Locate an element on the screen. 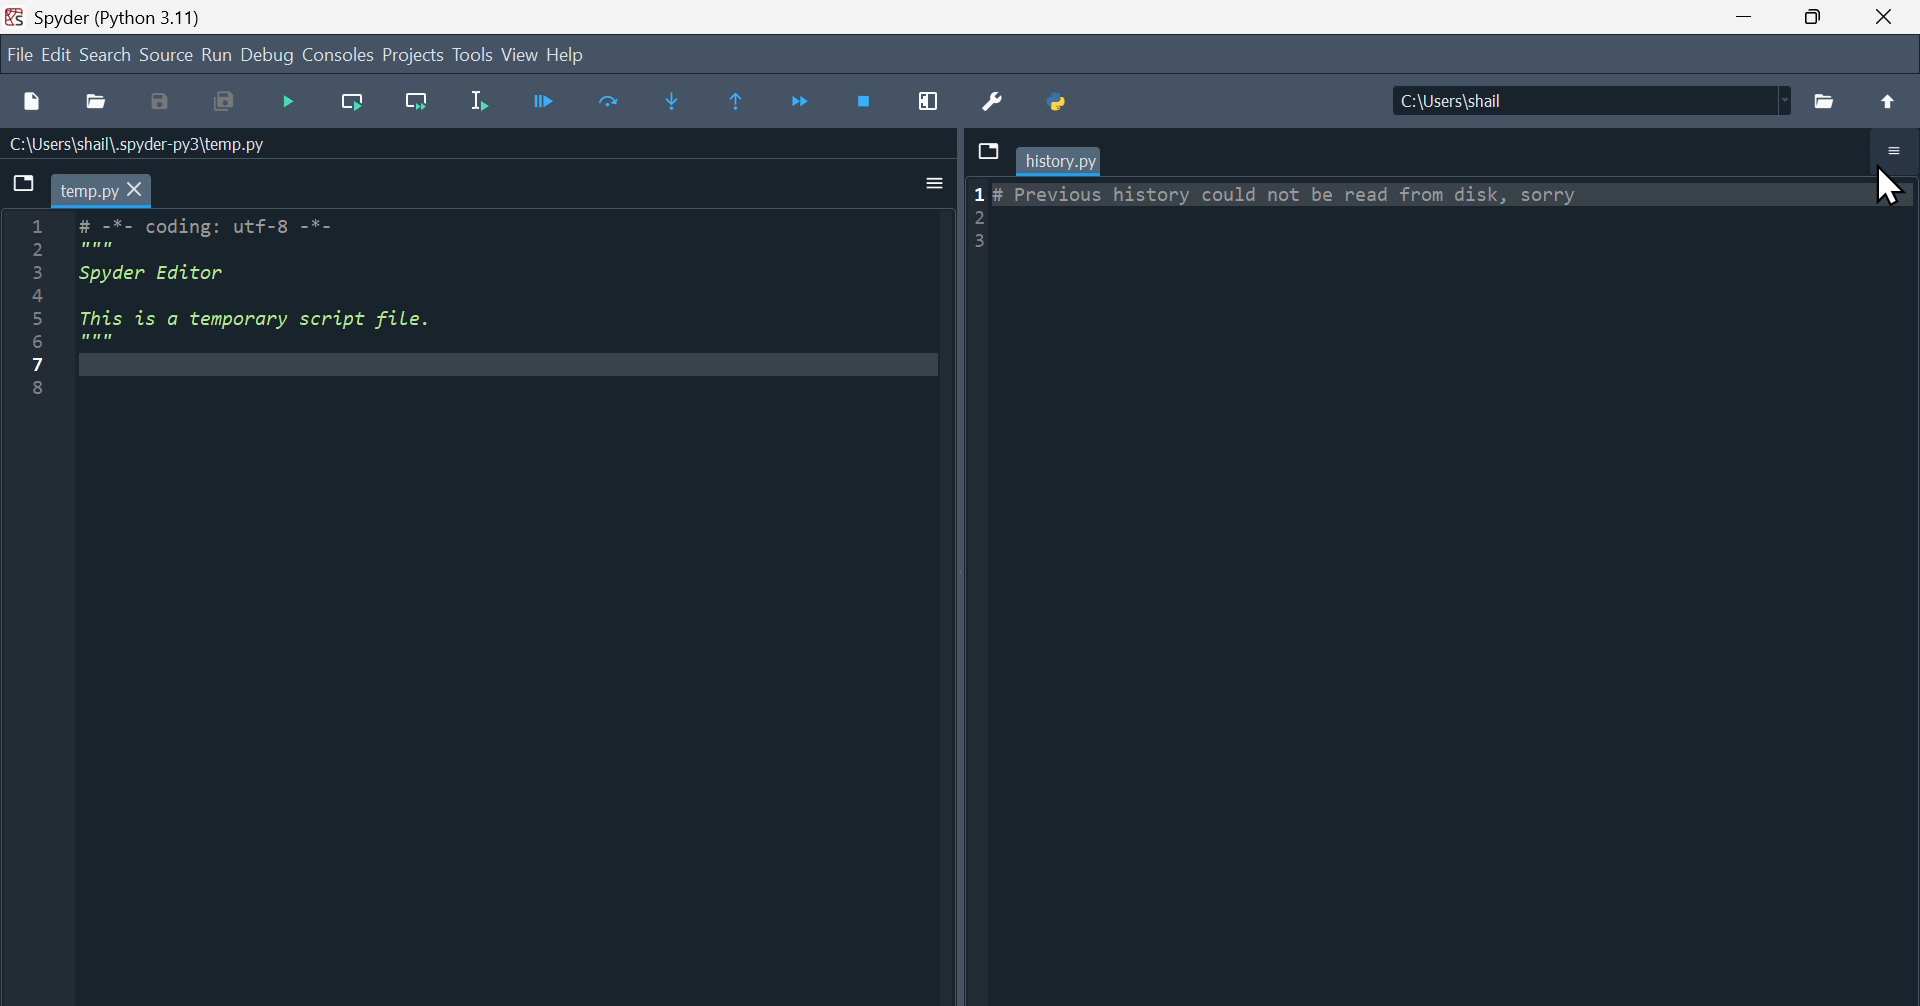 The height and width of the screenshot is (1006, 1920). Debug is located at coordinates (265, 55).